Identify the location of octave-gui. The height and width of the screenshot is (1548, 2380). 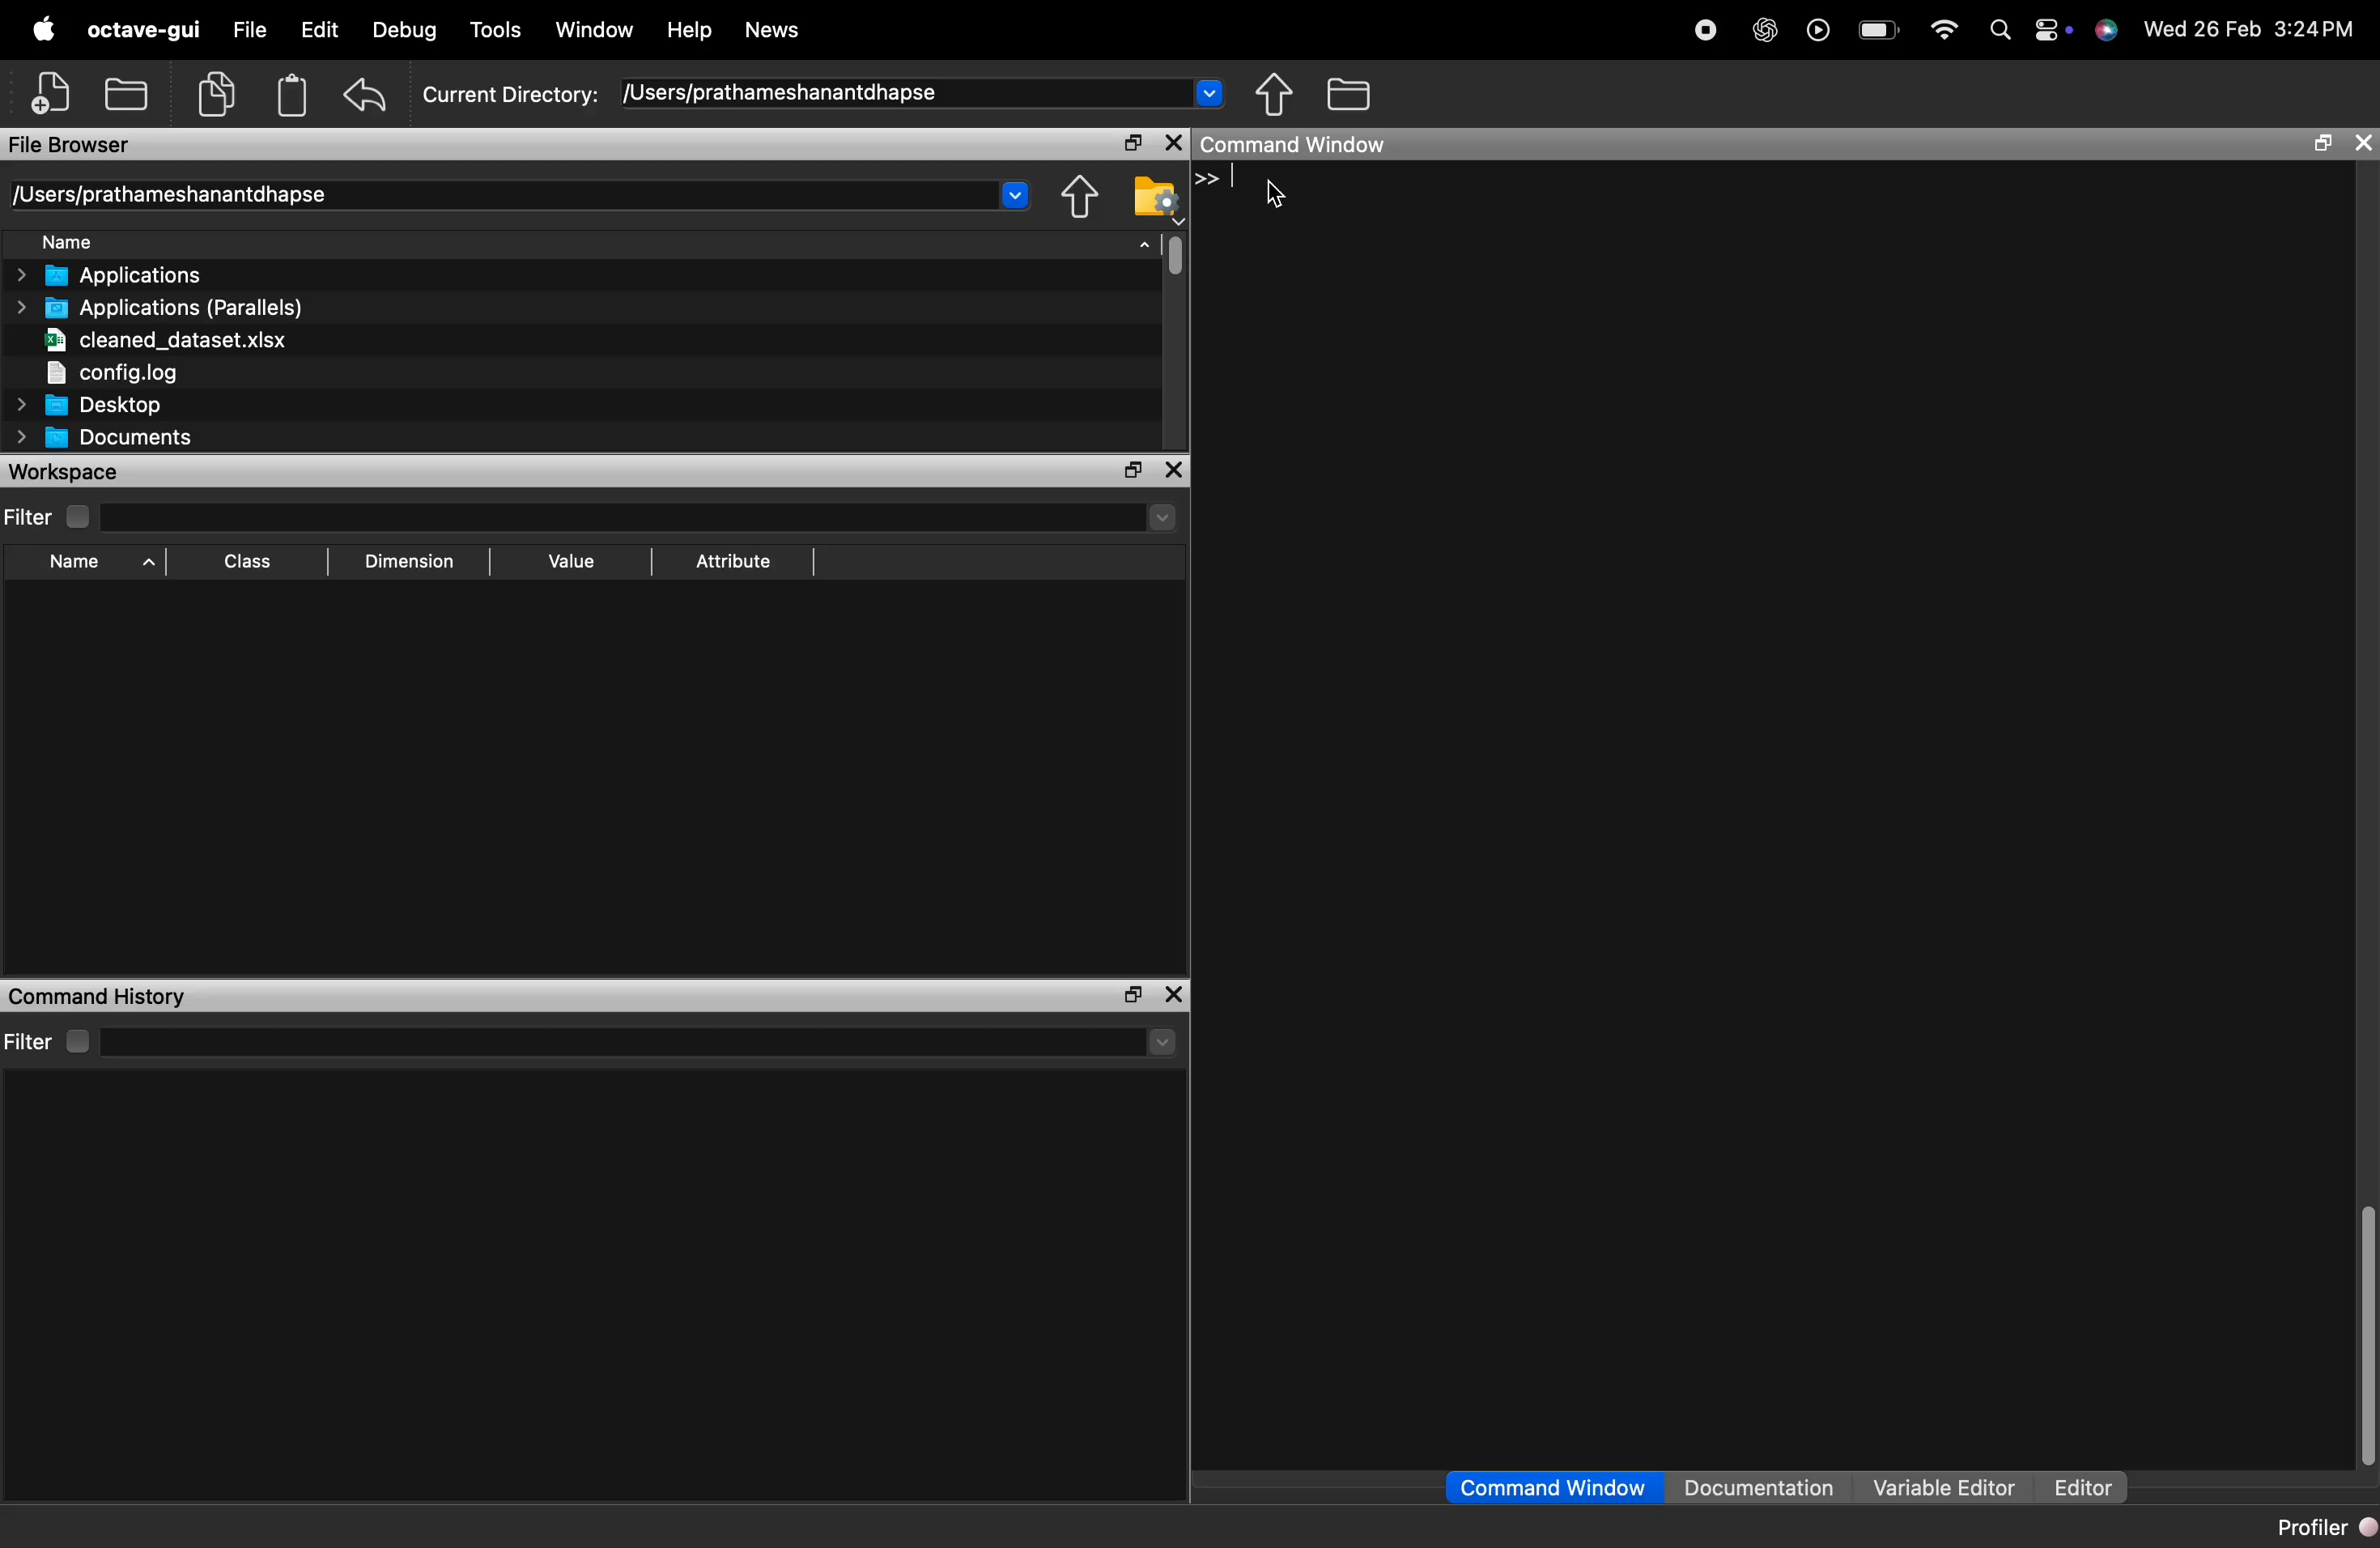
(139, 30).